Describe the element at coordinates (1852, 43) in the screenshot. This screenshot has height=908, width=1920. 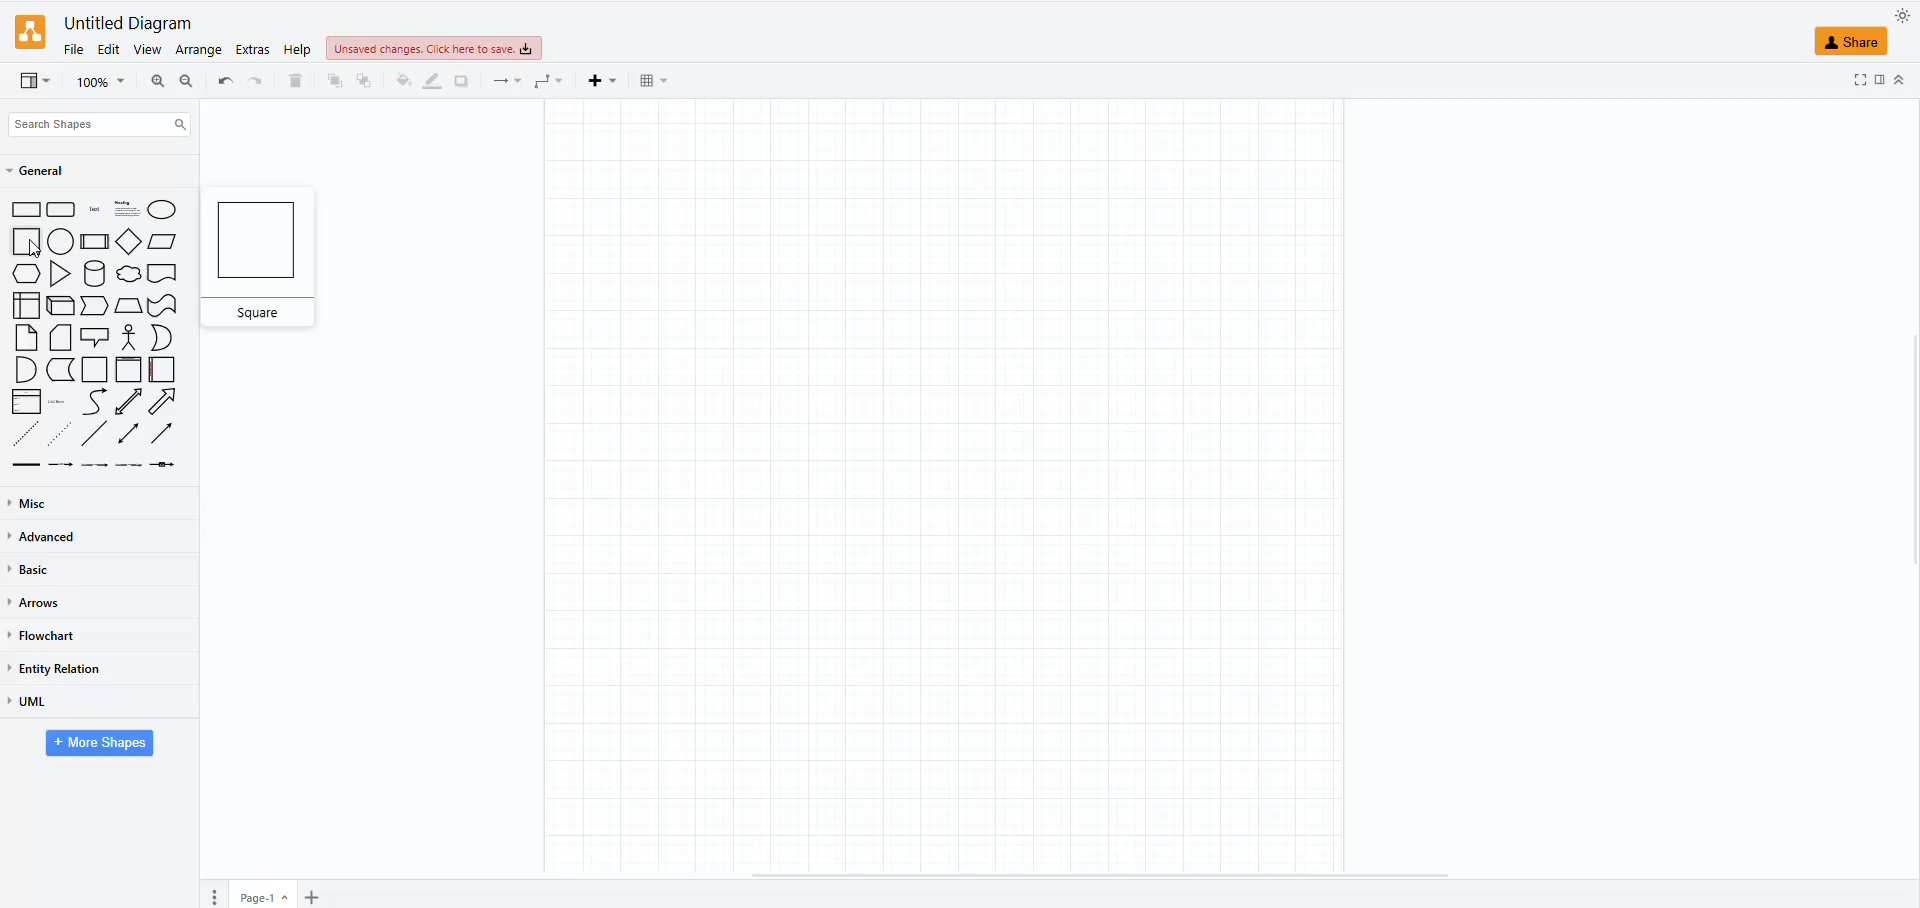
I see `share` at that location.